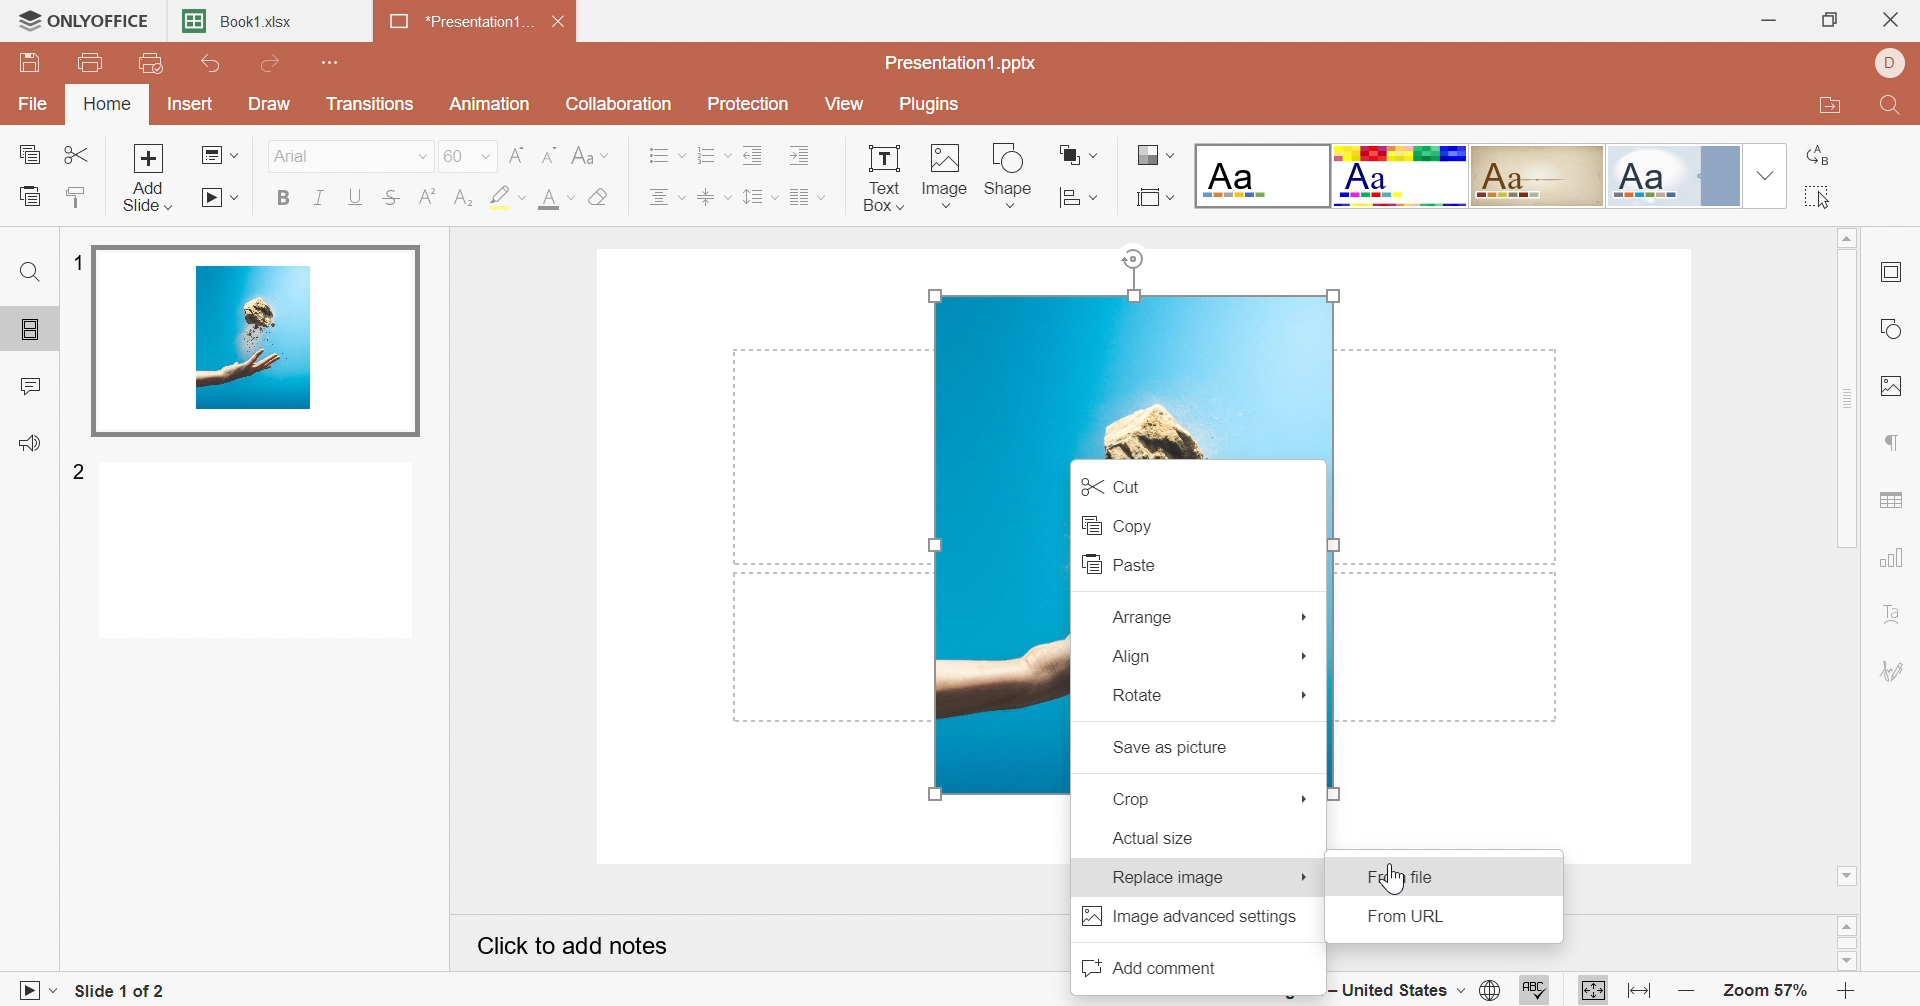 This screenshot has width=1920, height=1006. Describe the element at coordinates (30, 442) in the screenshot. I see `Feedback & Support` at that location.